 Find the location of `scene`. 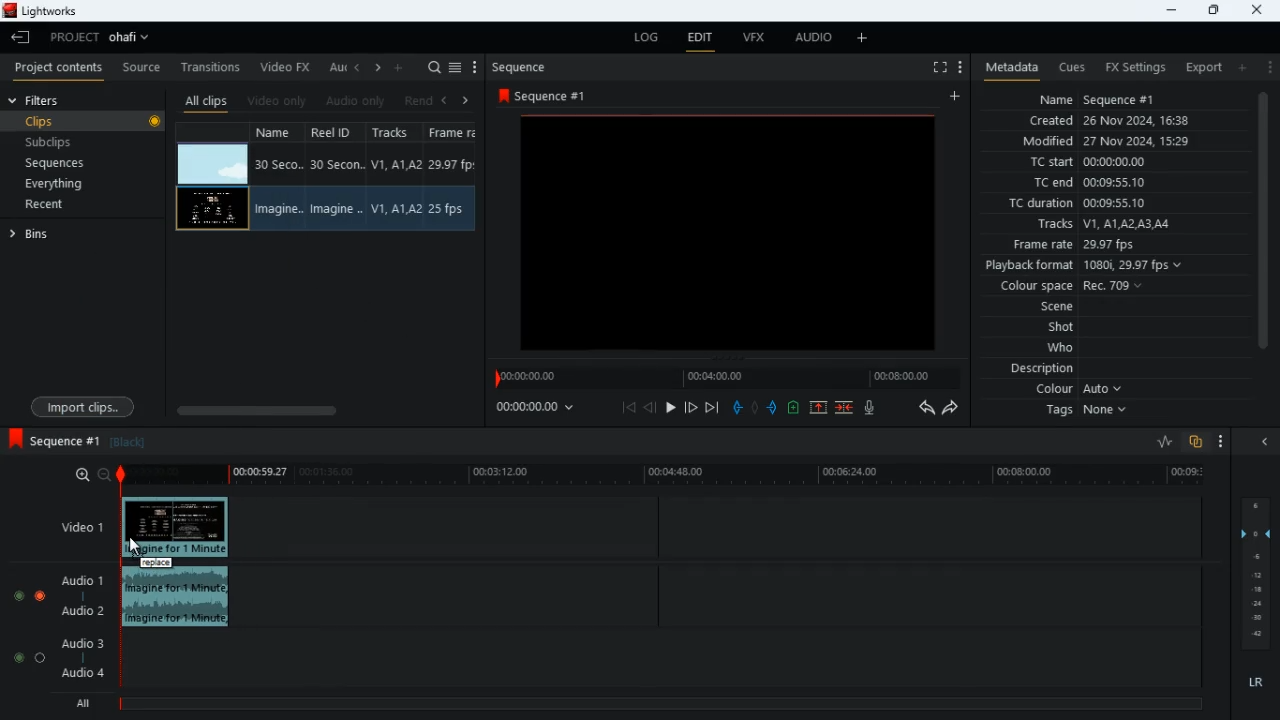

scene is located at coordinates (1058, 308).